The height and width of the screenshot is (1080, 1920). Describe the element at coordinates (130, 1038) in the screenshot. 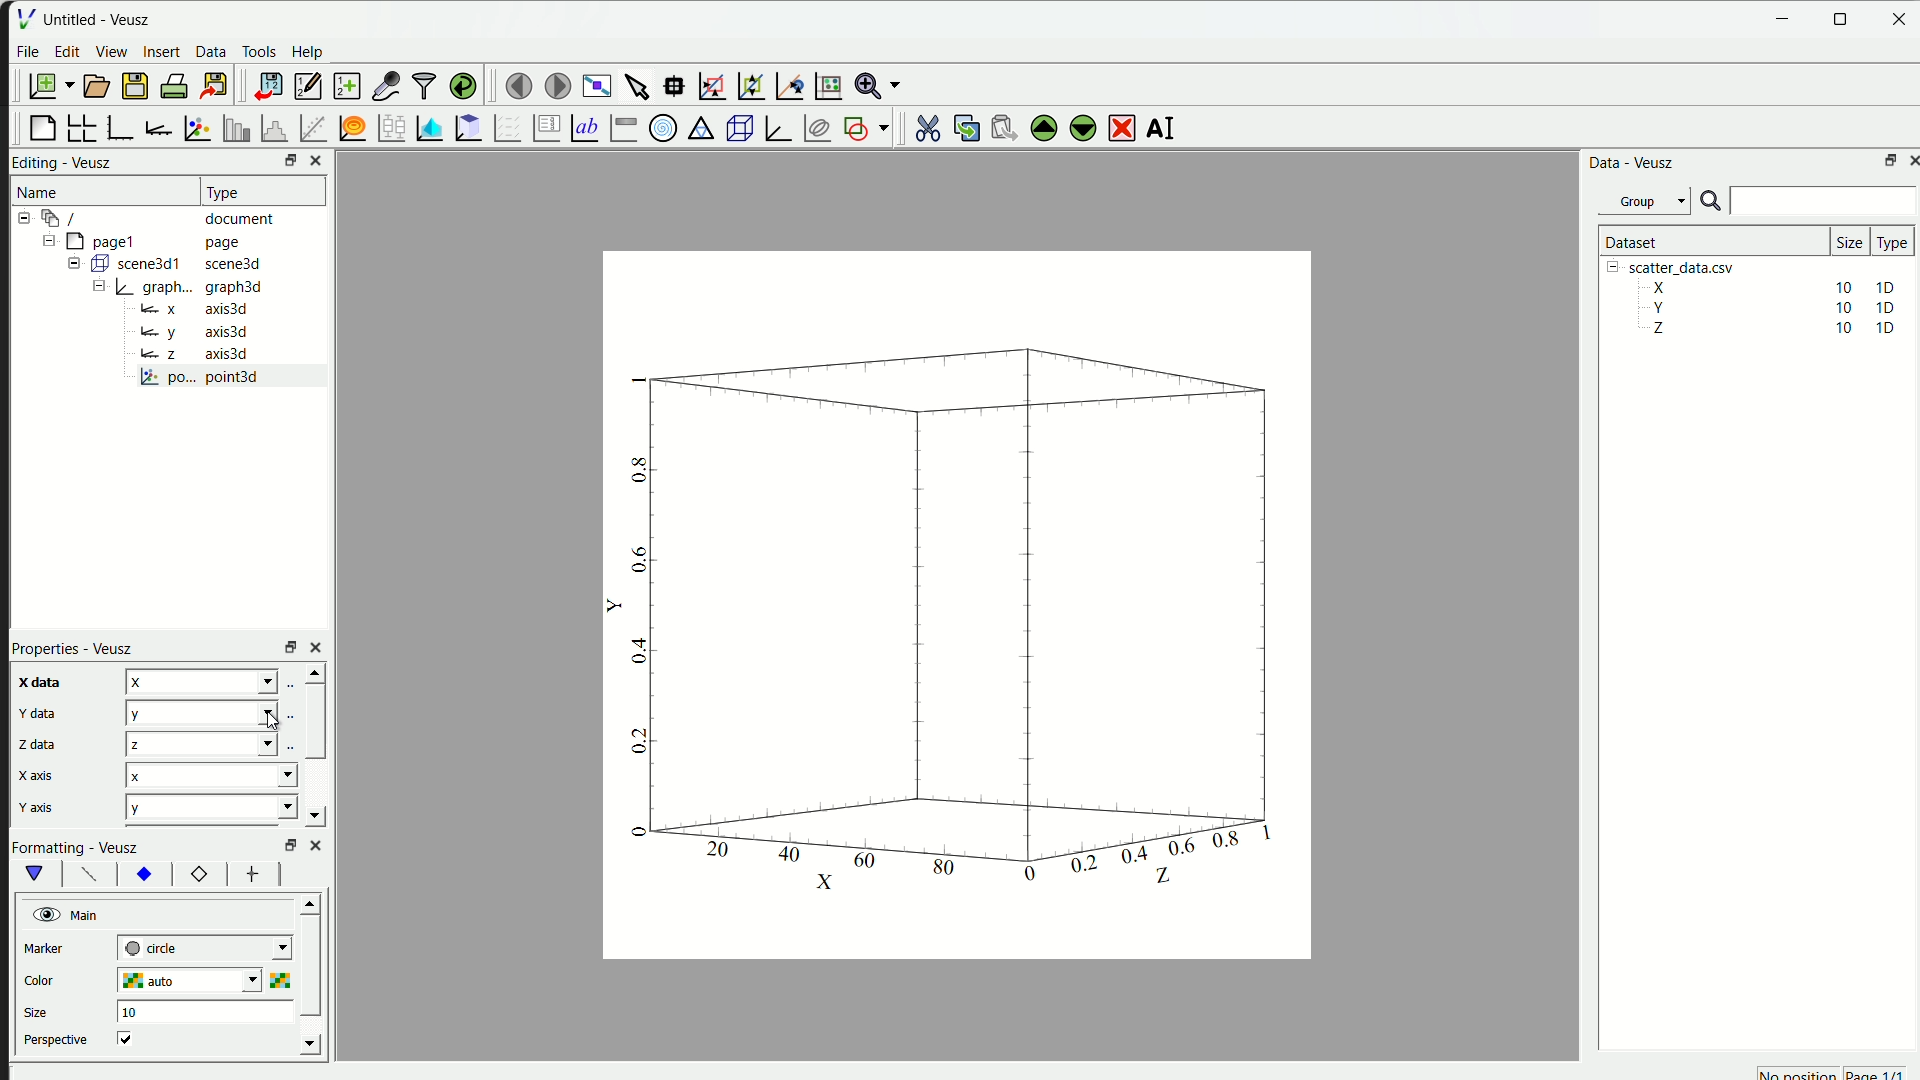

I see `checkbox` at that location.